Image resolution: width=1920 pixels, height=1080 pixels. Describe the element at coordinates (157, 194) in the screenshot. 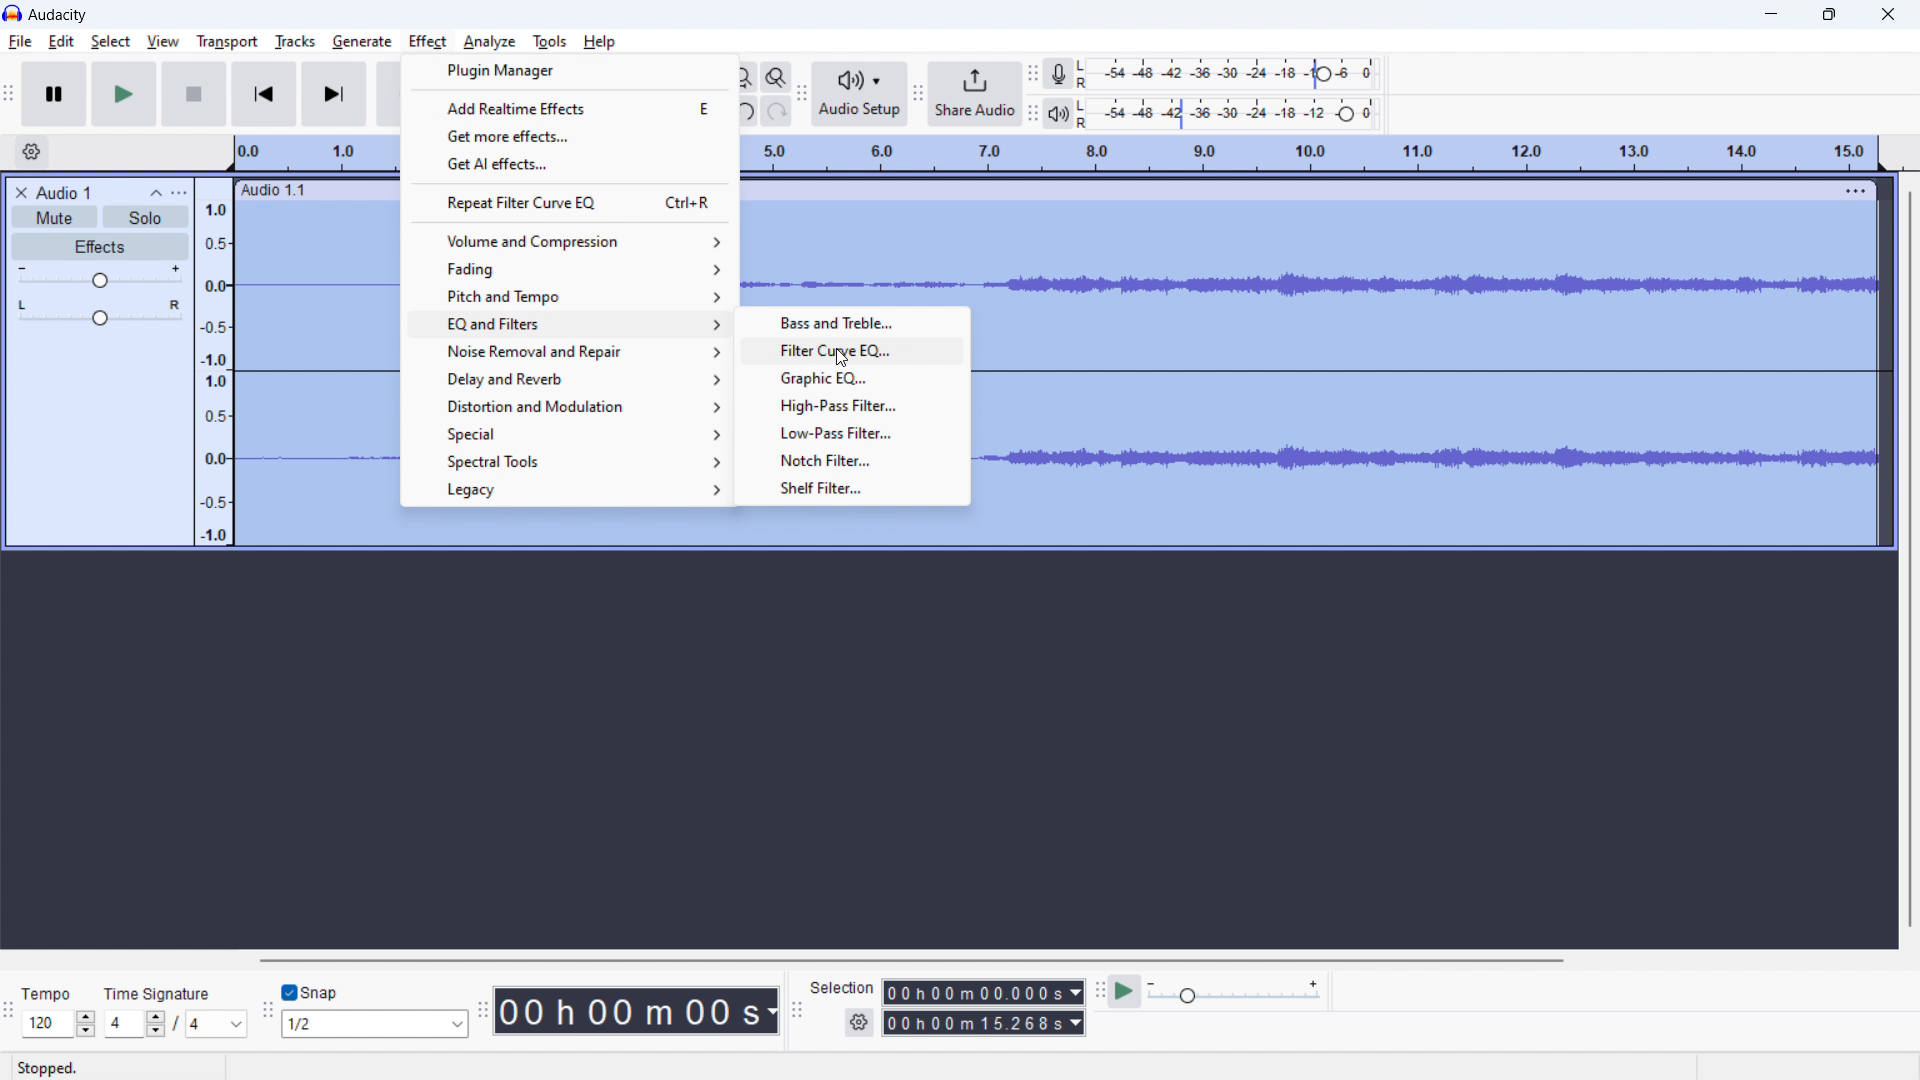

I see `collapse` at that location.